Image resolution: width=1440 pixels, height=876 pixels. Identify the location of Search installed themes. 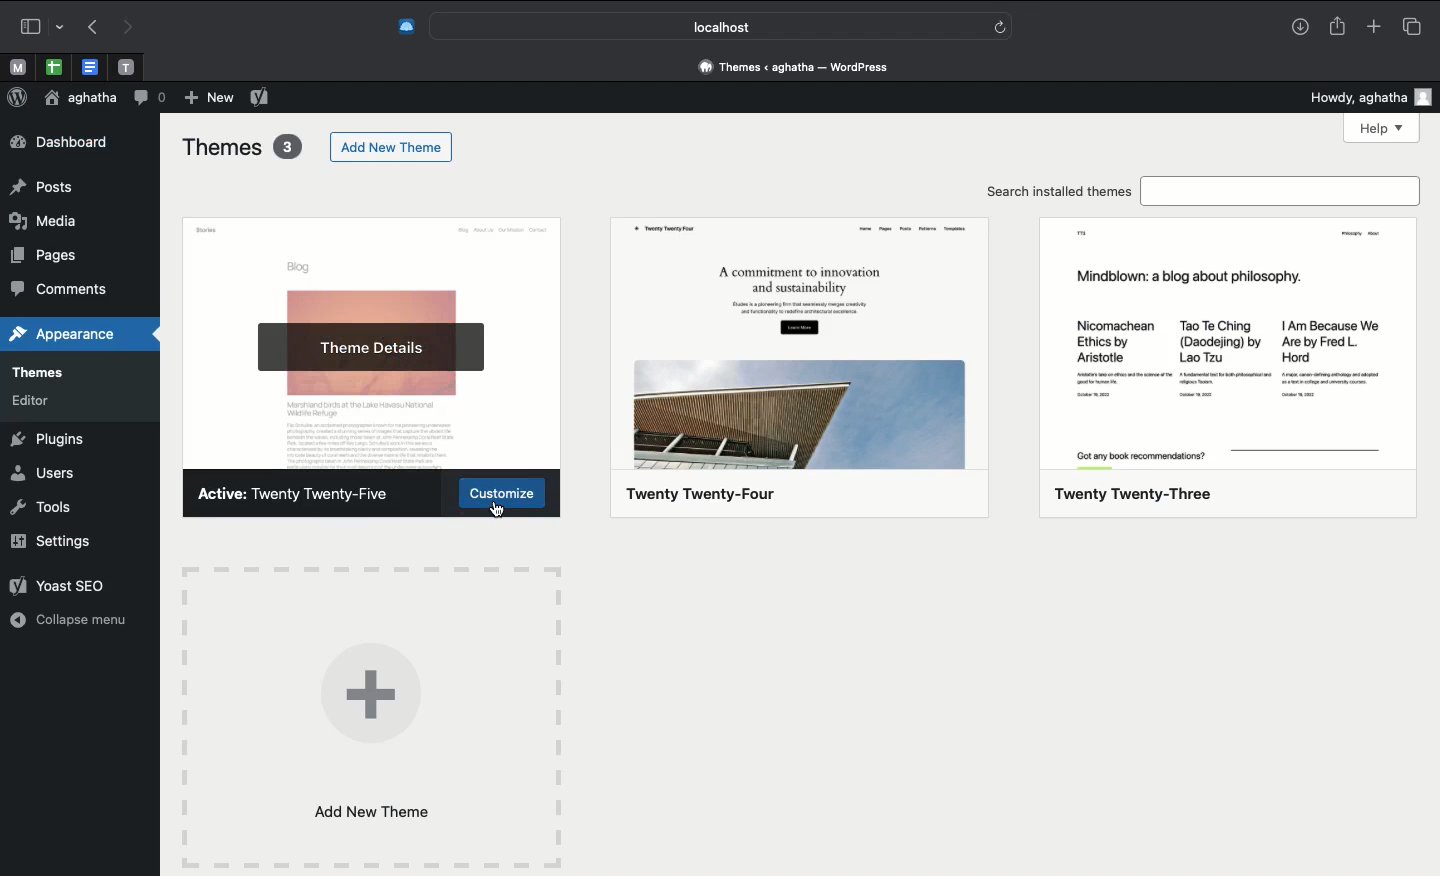
(1203, 190).